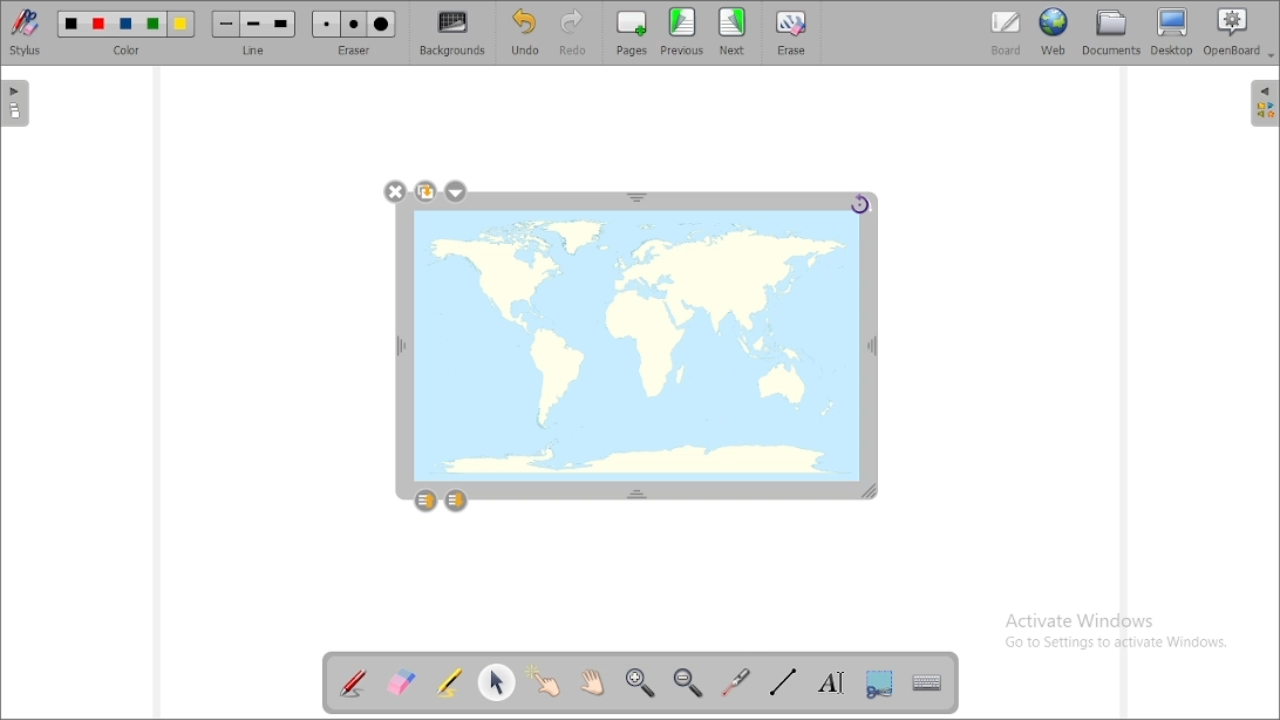  I want to click on Activate Windows
Go to Settings to agtivate Windows., so click(1120, 632).